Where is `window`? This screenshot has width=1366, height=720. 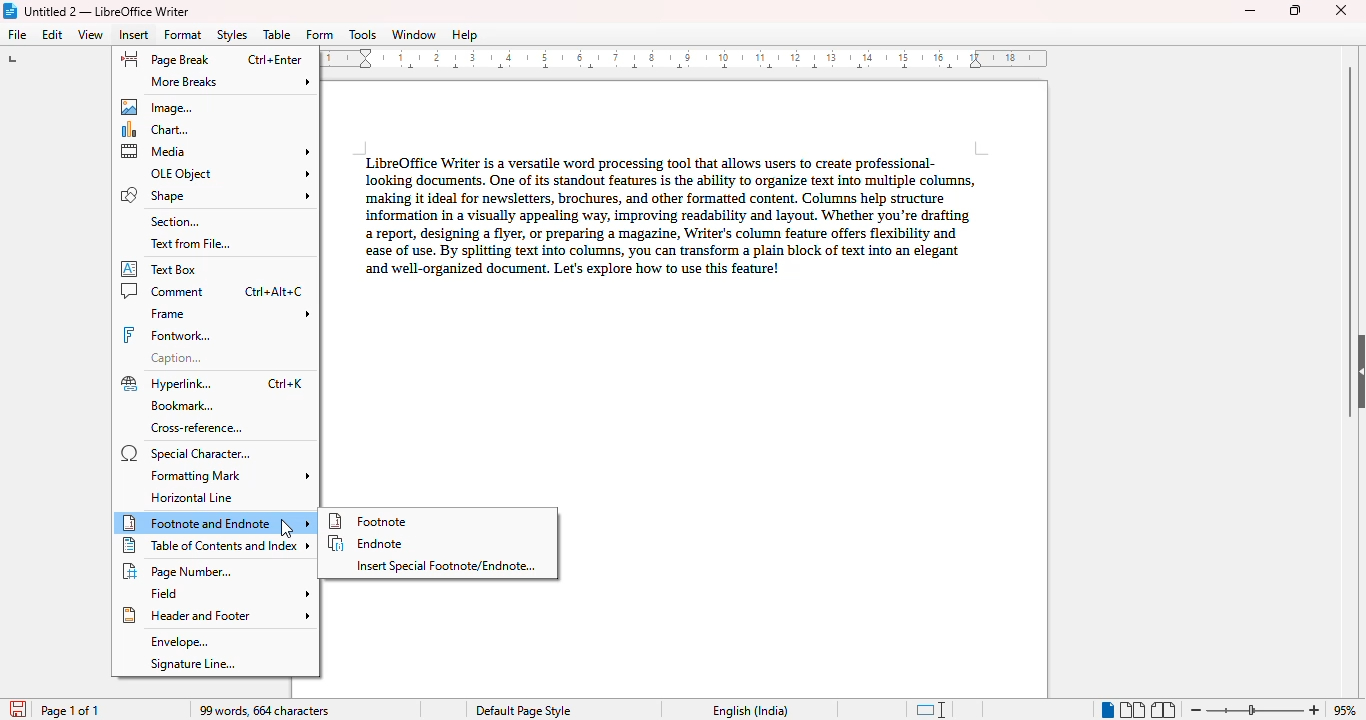
window is located at coordinates (414, 34).